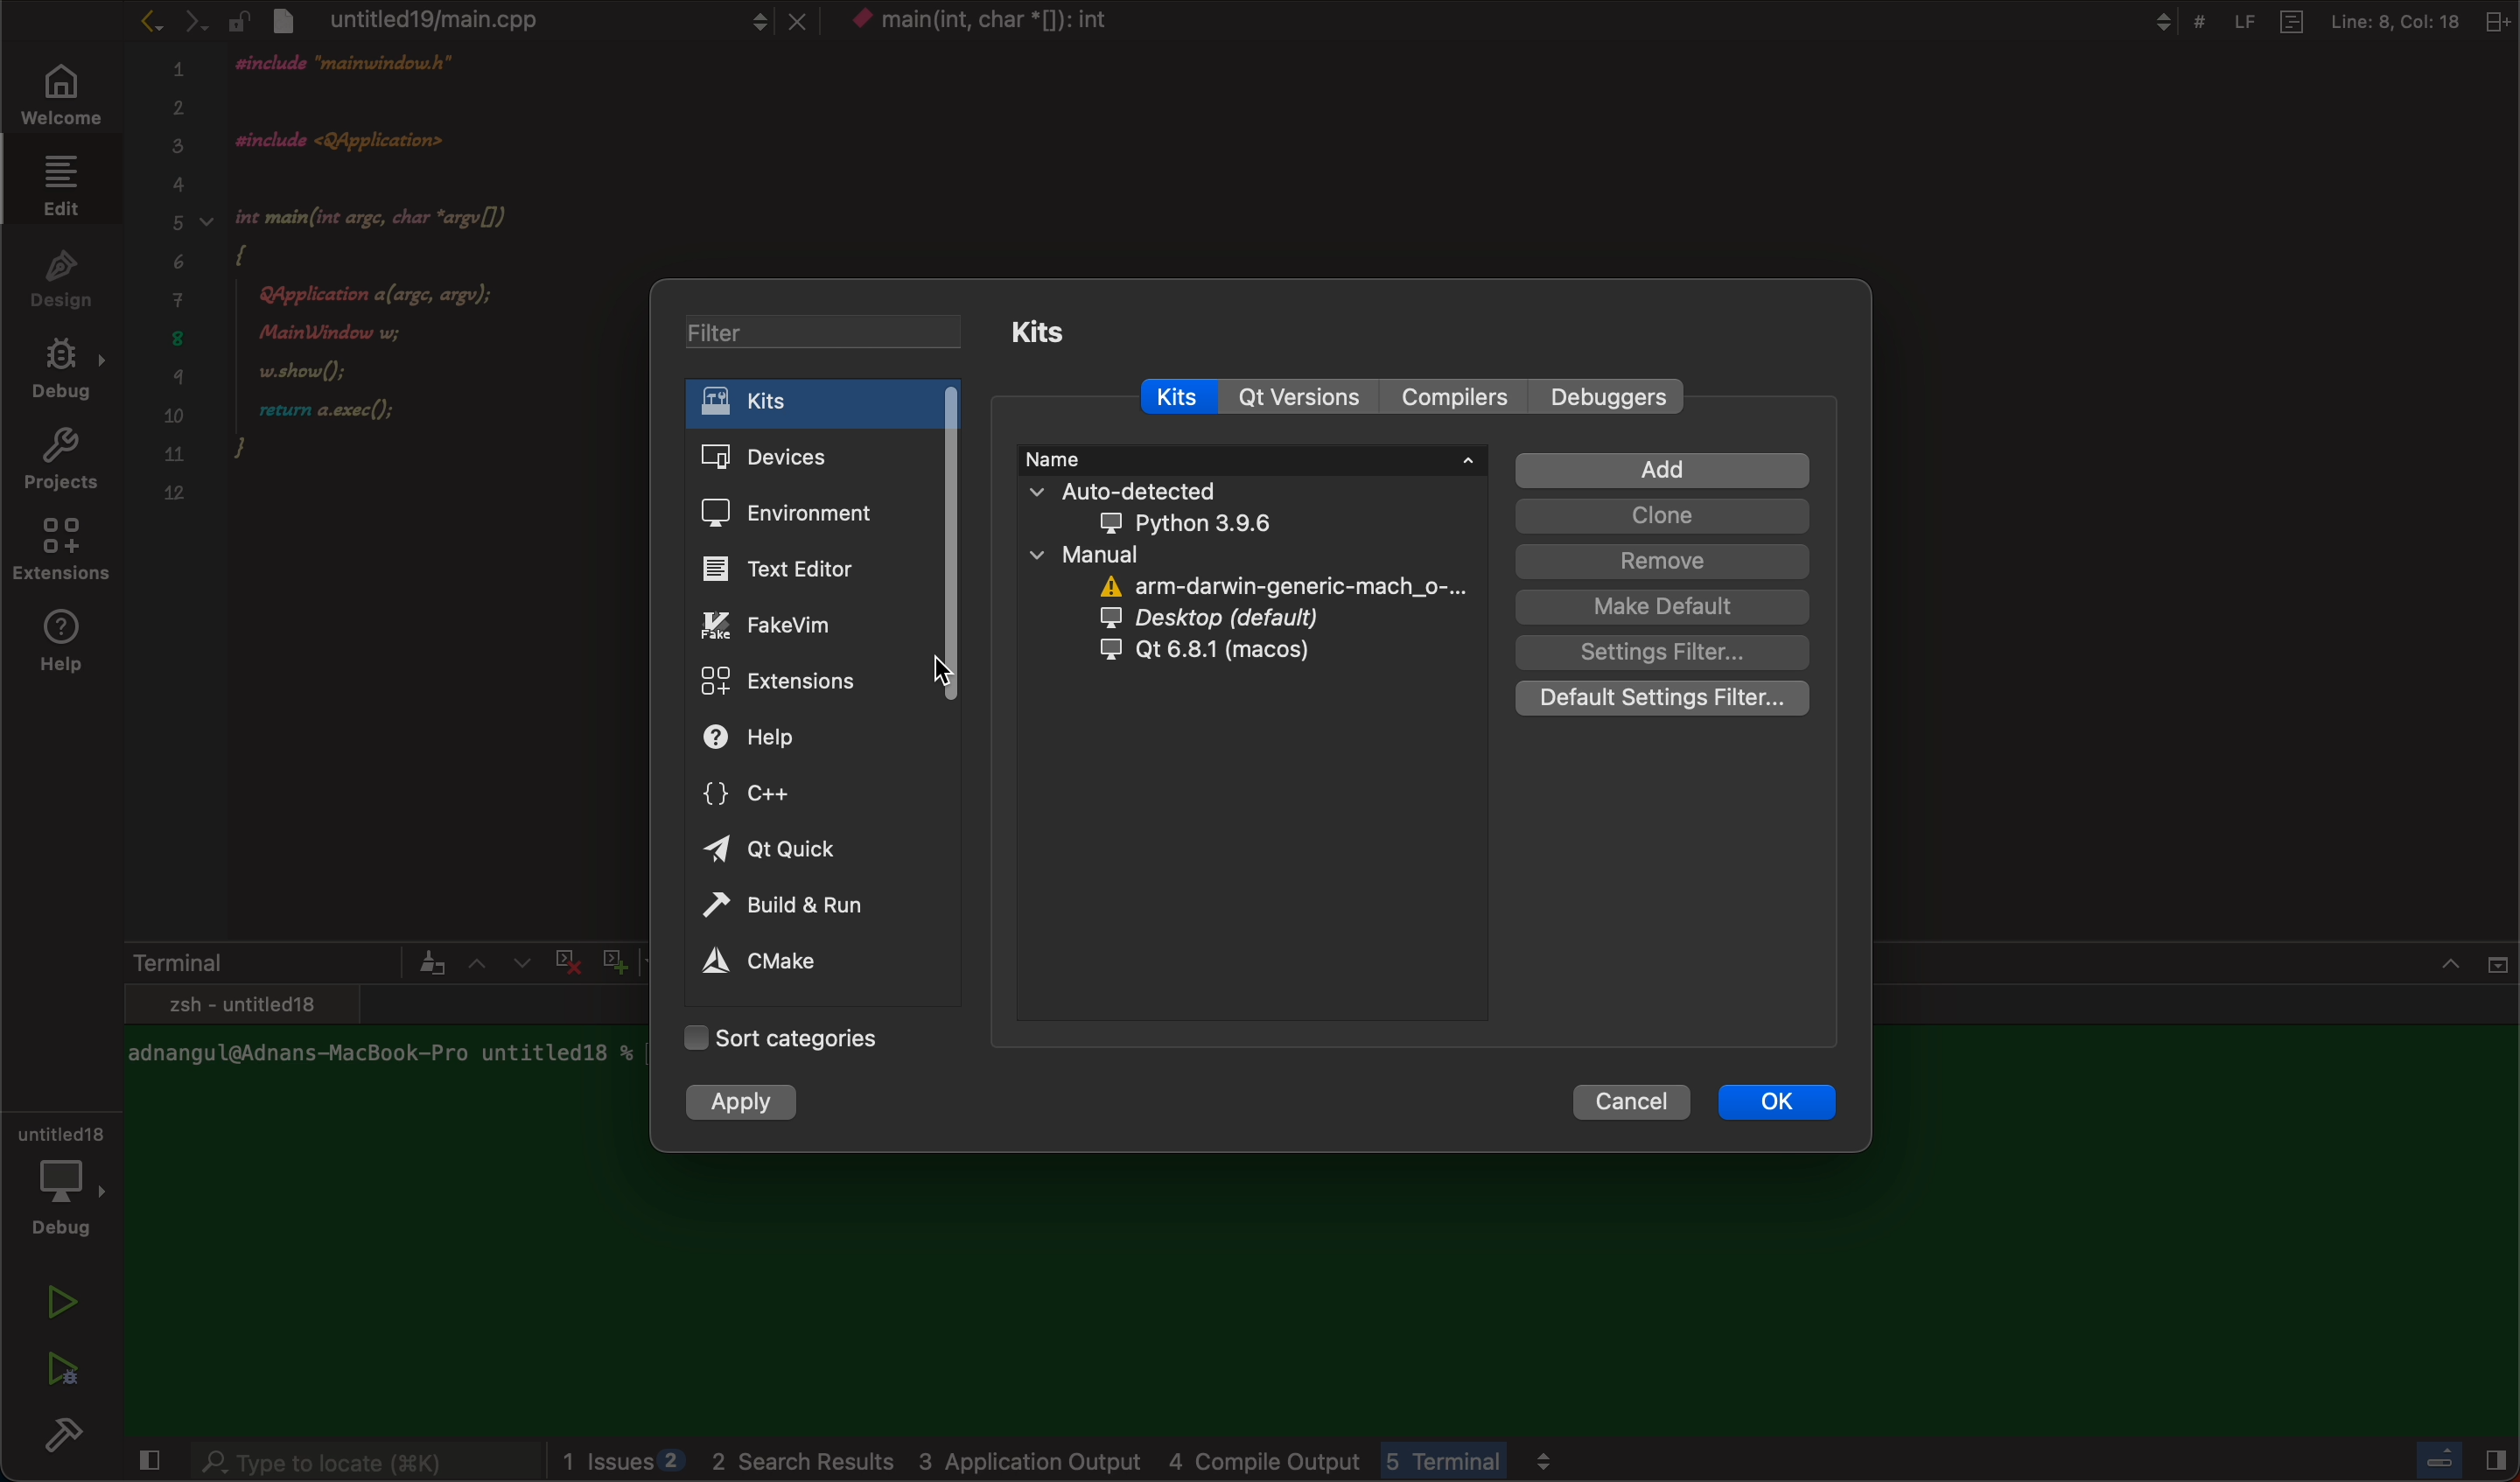 The image size is (2520, 1482). I want to click on c++, so click(807, 792).